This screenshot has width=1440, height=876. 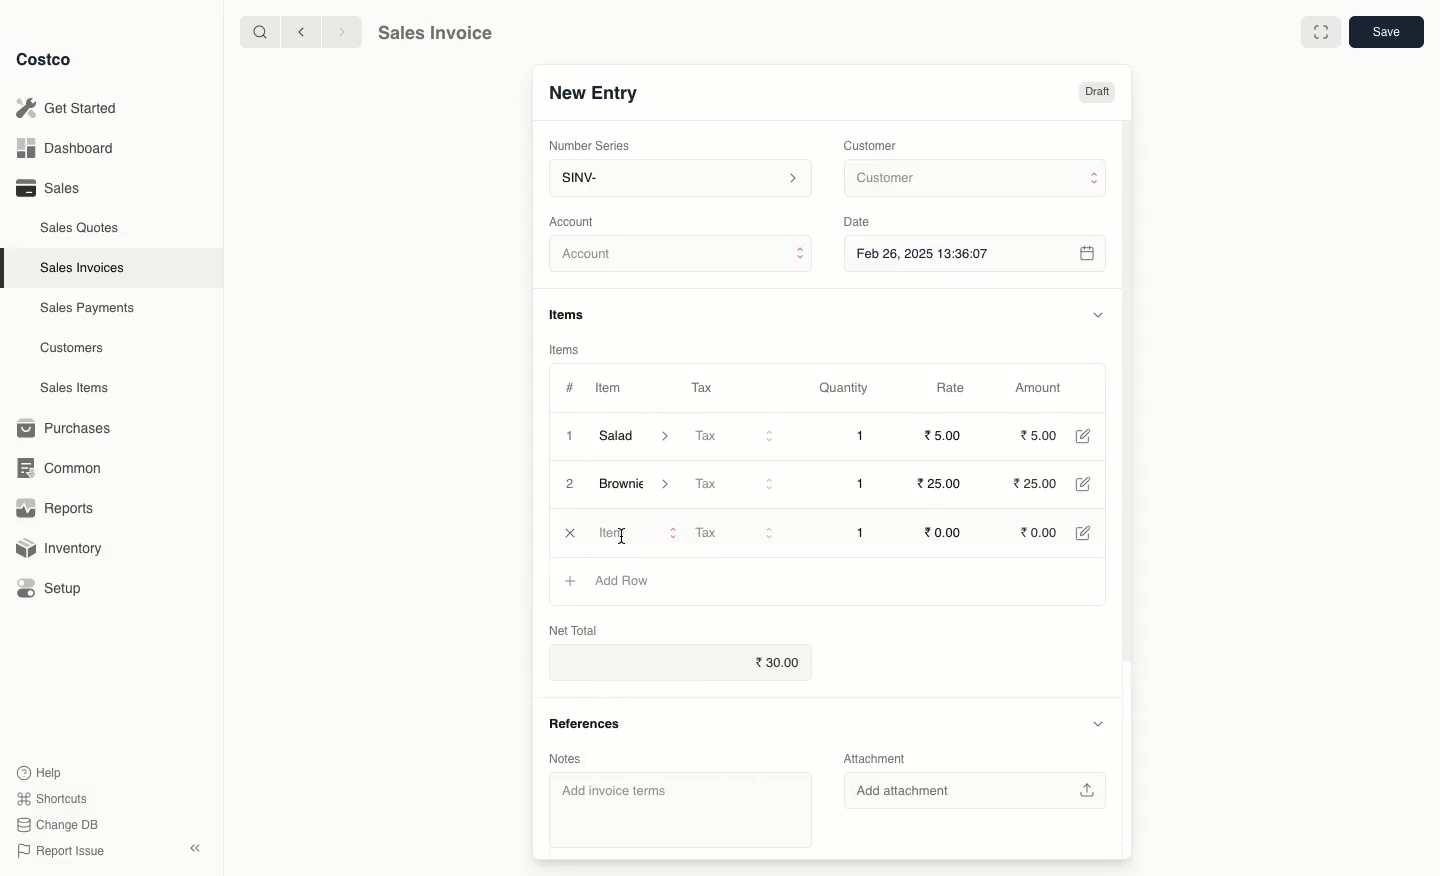 I want to click on Customer, so click(x=873, y=144).